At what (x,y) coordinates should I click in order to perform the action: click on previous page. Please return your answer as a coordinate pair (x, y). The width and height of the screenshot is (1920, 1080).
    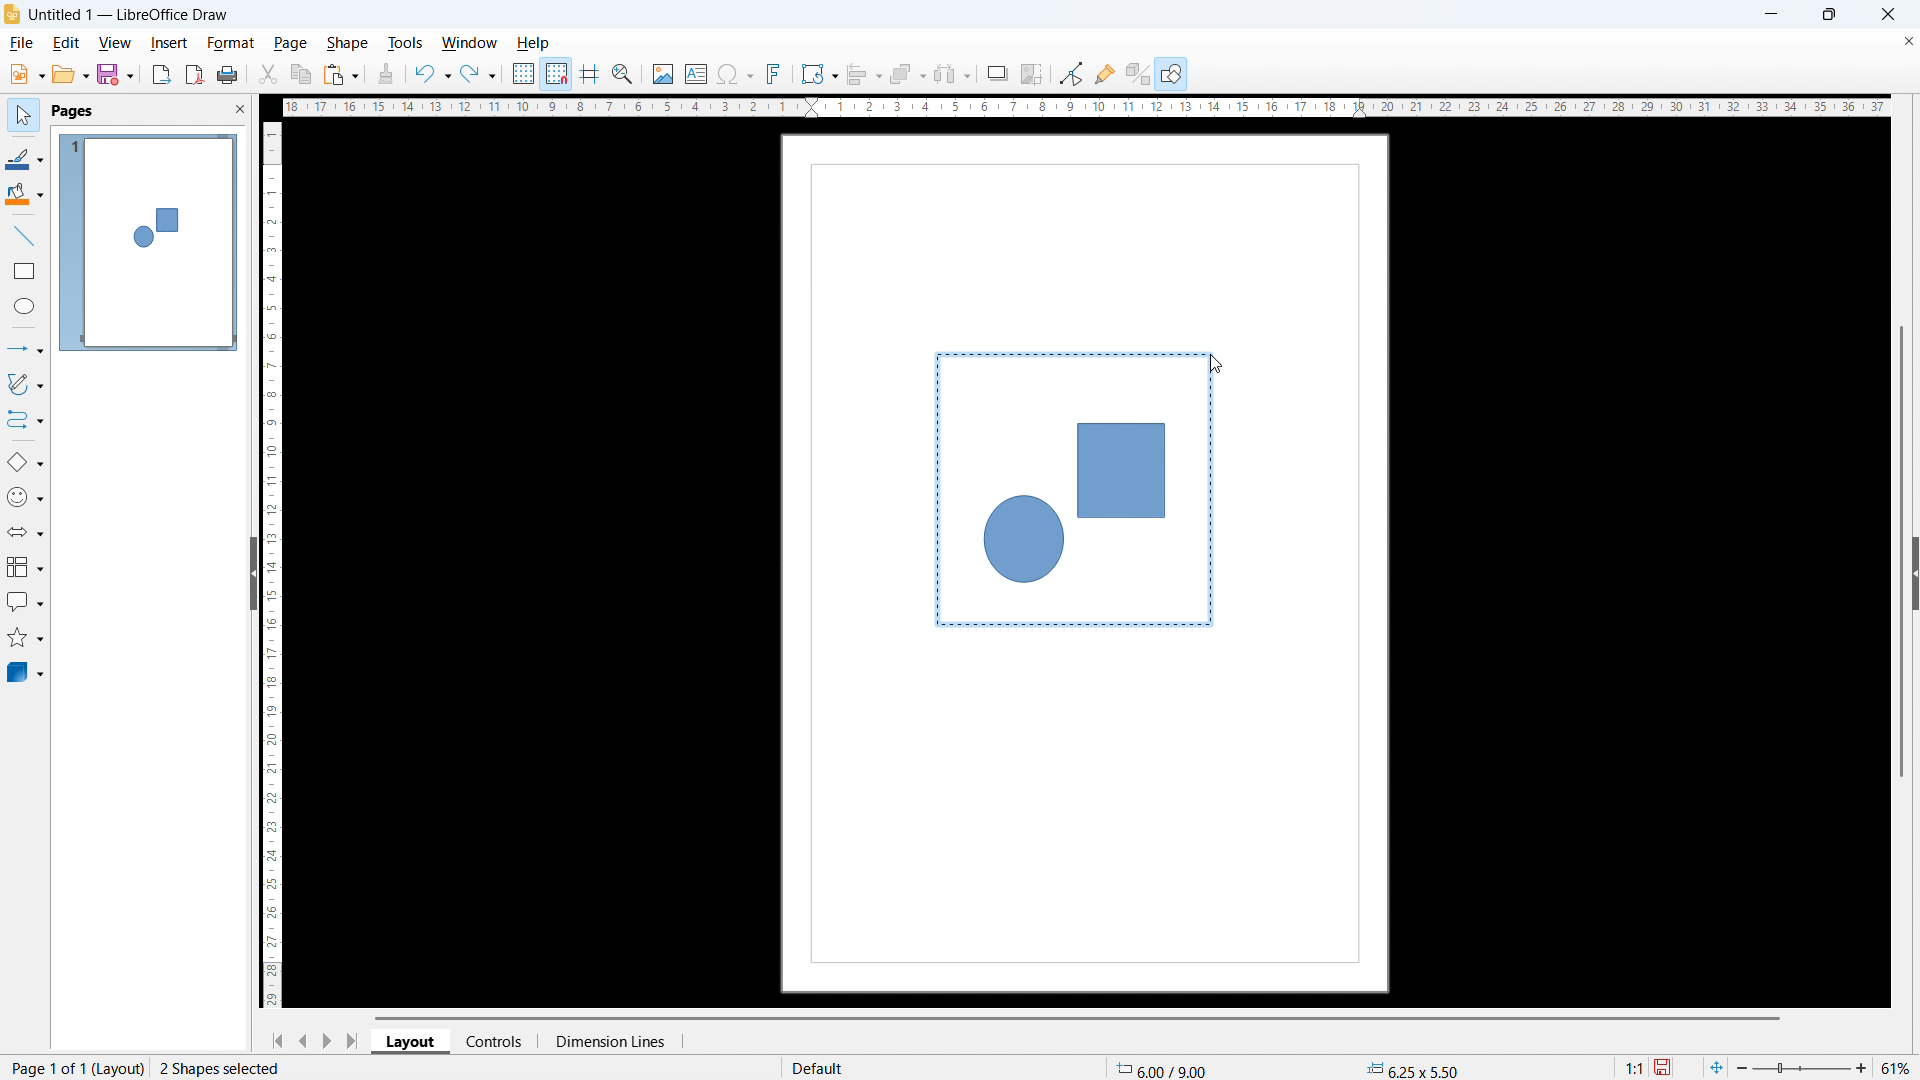
    Looking at the image, I should click on (304, 1041).